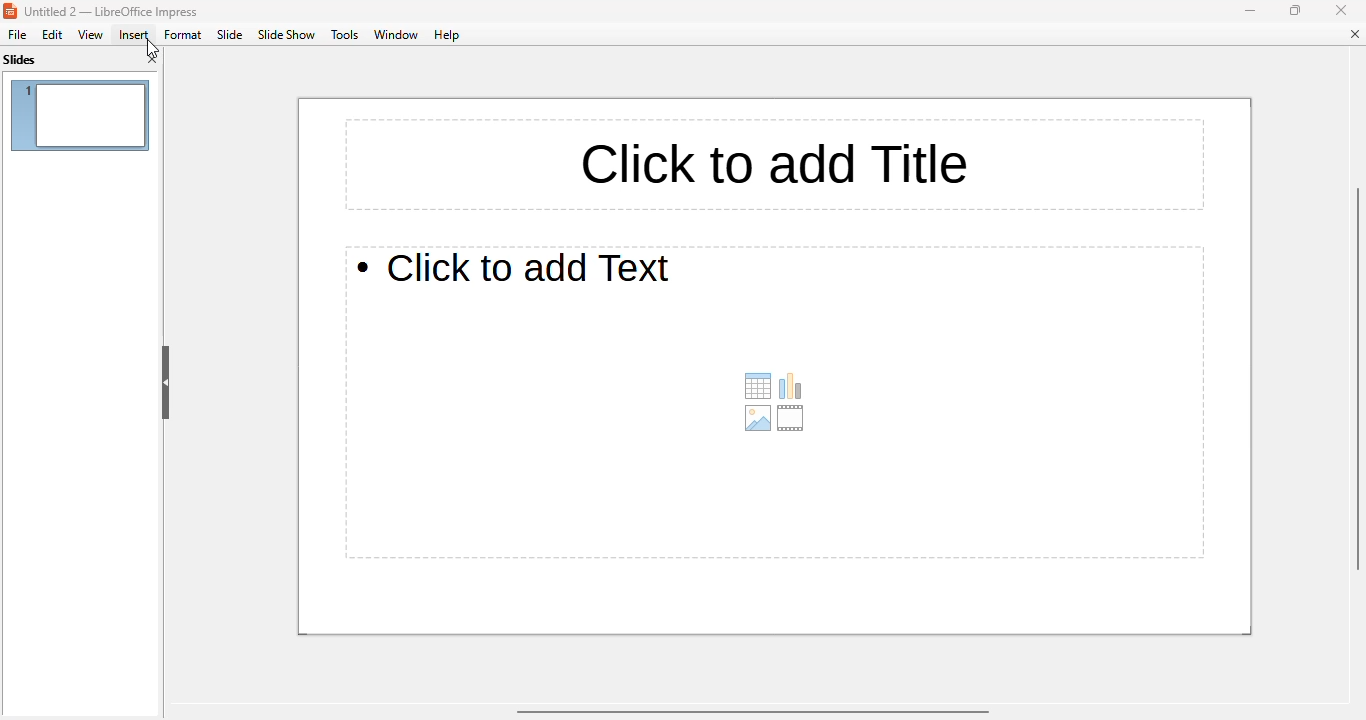 This screenshot has height=720, width=1366. I want to click on text, so click(516, 266).